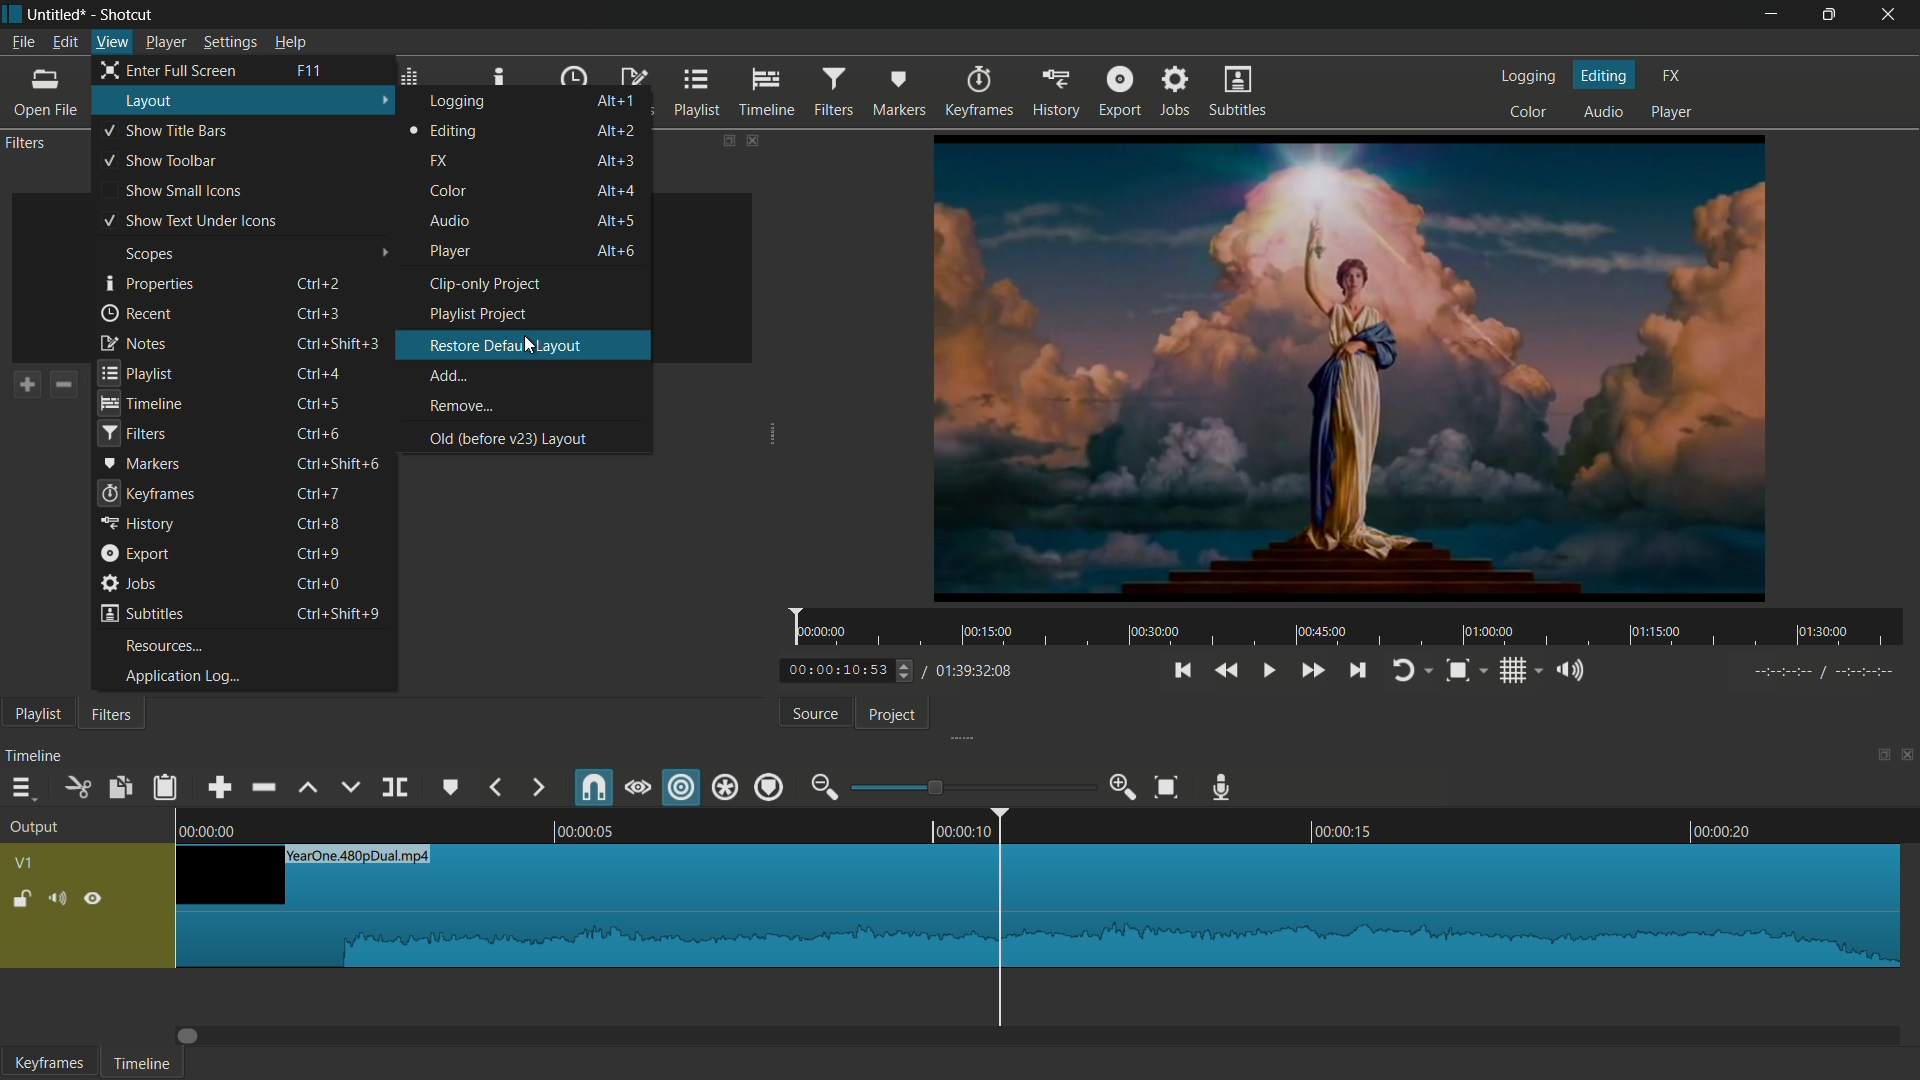 The image size is (1920, 1080). What do you see at coordinates (262, 788) in the screenshot?
I see `ripple delete` at bounding box center [262, 788].